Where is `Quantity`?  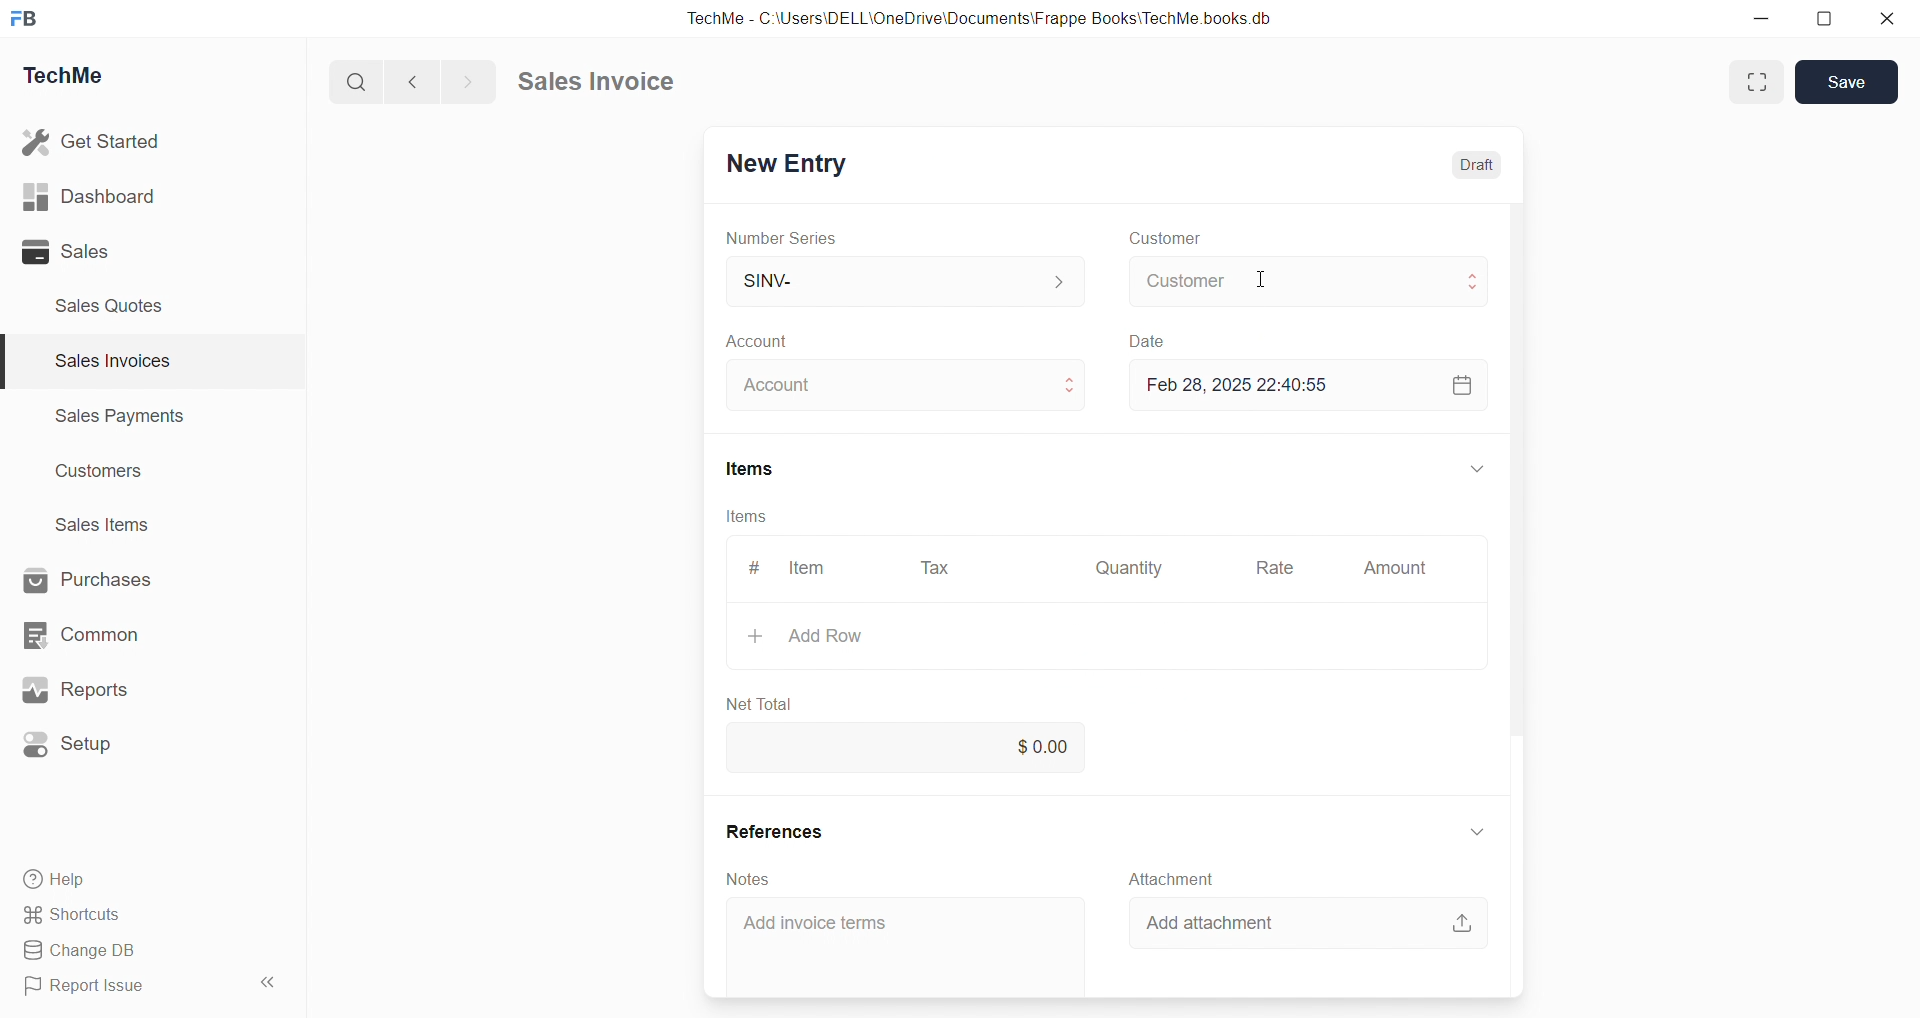 Quantity is located at coordinates (1129, 569).